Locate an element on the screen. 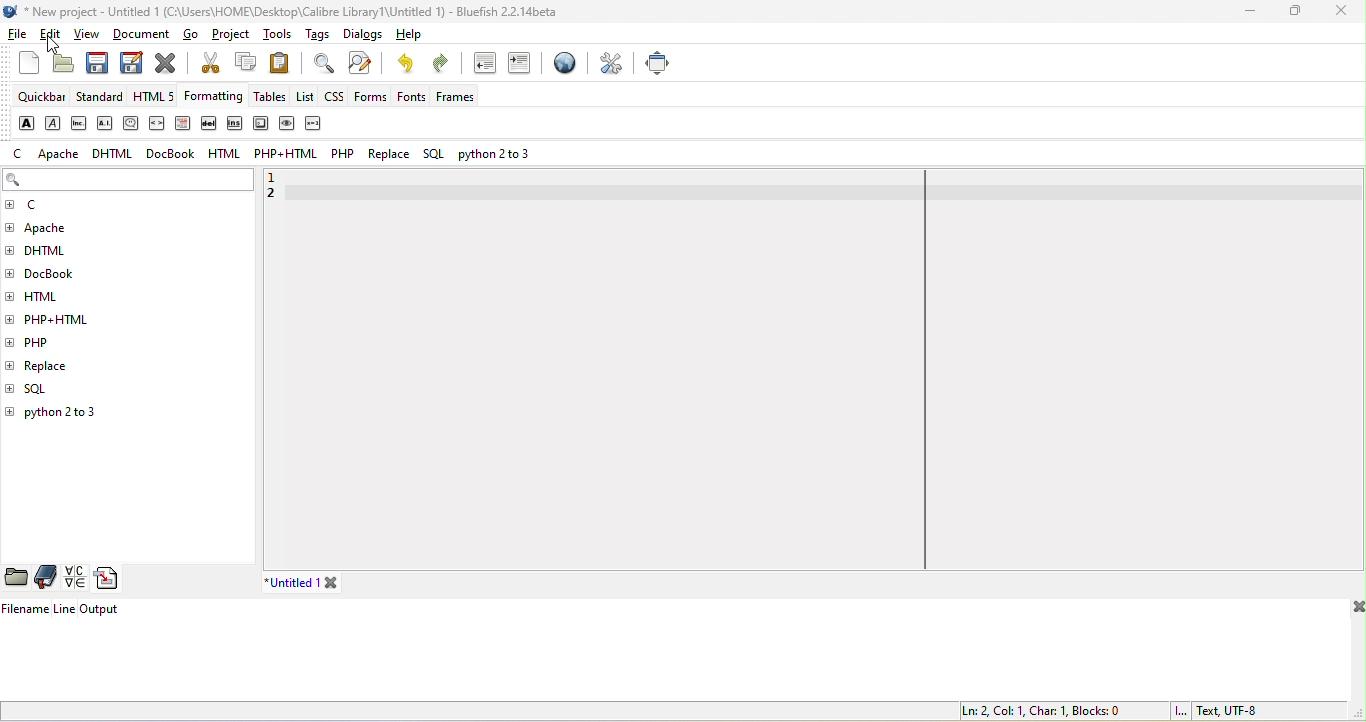  close is located at coordinates (1355, 609).